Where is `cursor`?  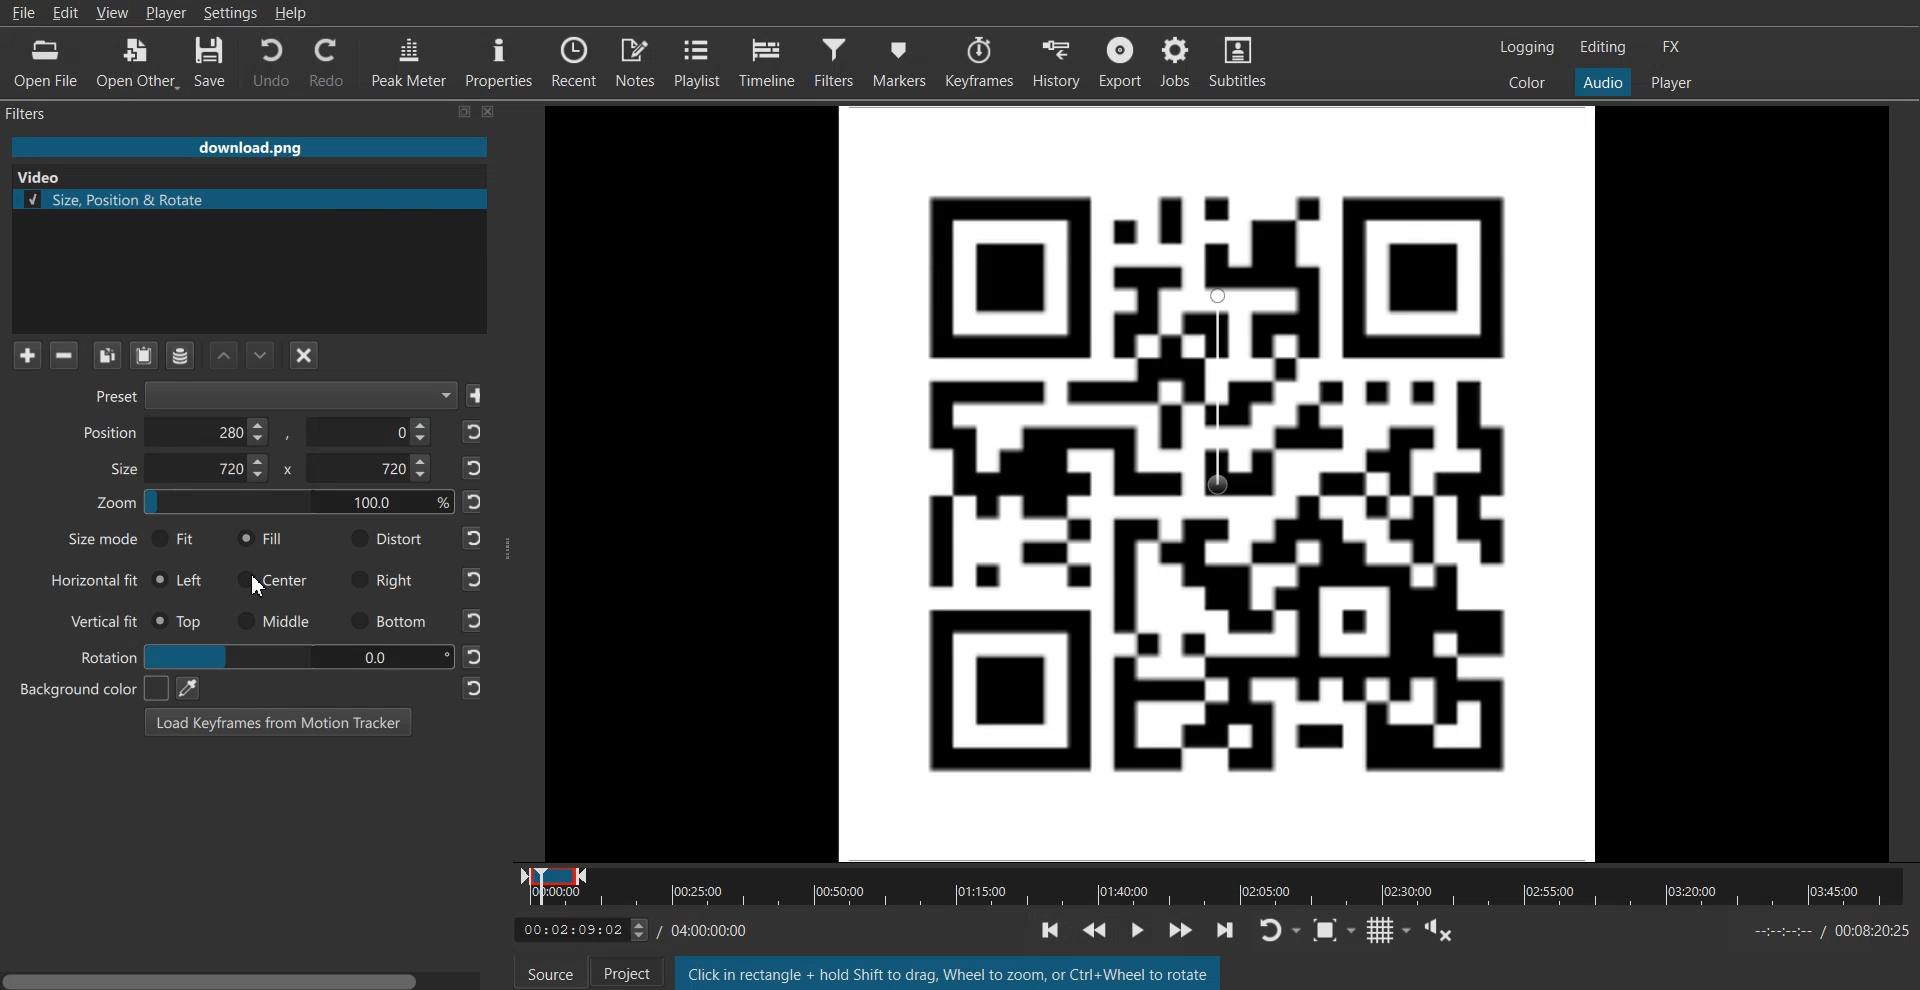
cursor is located at coordinates (261, 564).